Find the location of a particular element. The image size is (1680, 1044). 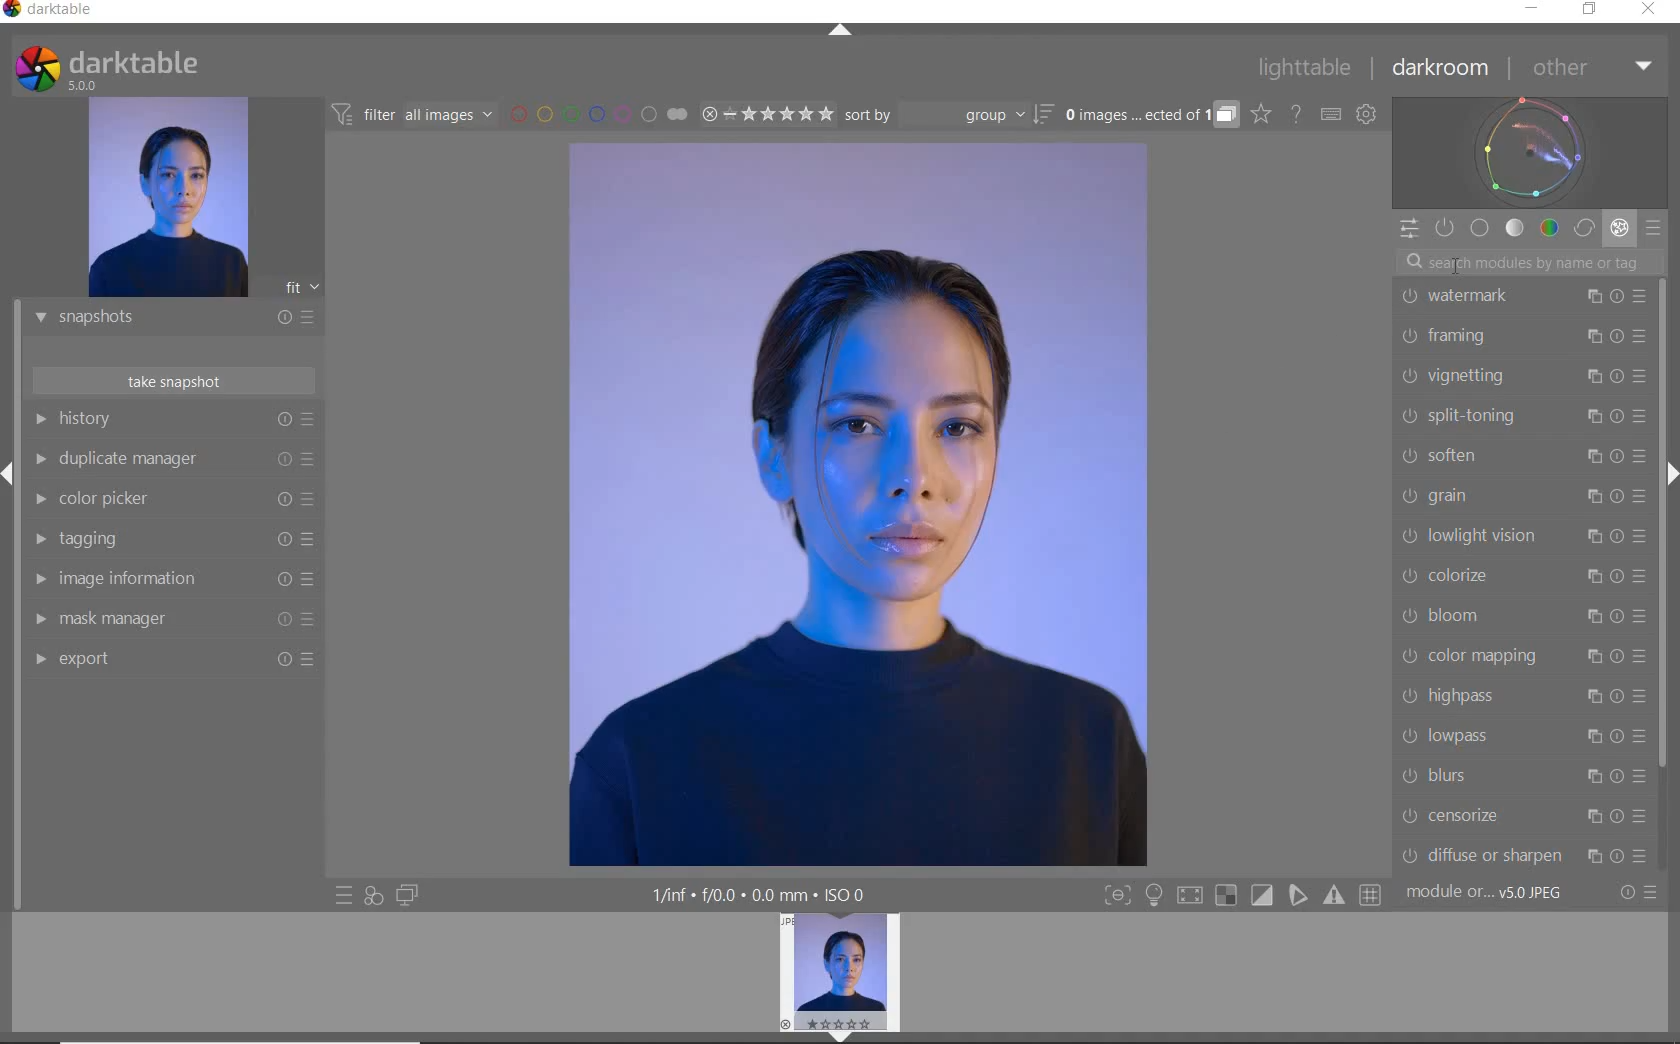

WAVEFORM is located at coordinates (1530, 151).